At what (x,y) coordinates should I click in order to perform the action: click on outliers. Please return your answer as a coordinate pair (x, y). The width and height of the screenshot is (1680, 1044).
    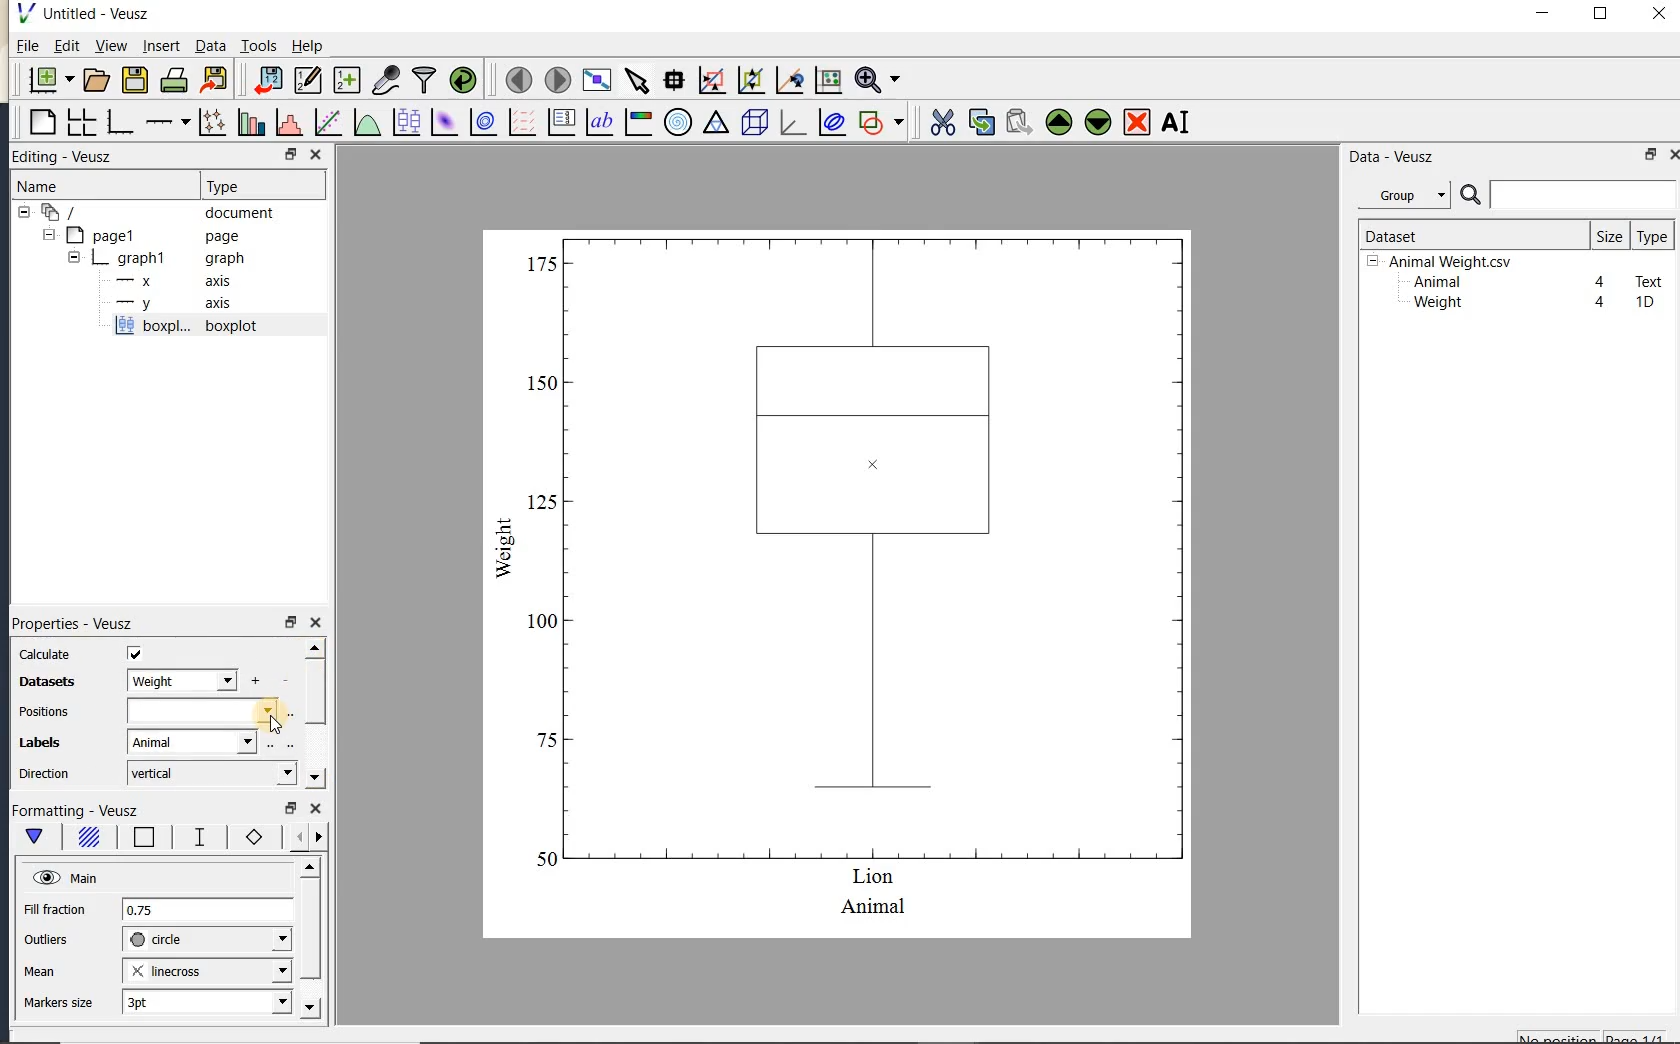
    Looking at the image, I should click on (47, 940).